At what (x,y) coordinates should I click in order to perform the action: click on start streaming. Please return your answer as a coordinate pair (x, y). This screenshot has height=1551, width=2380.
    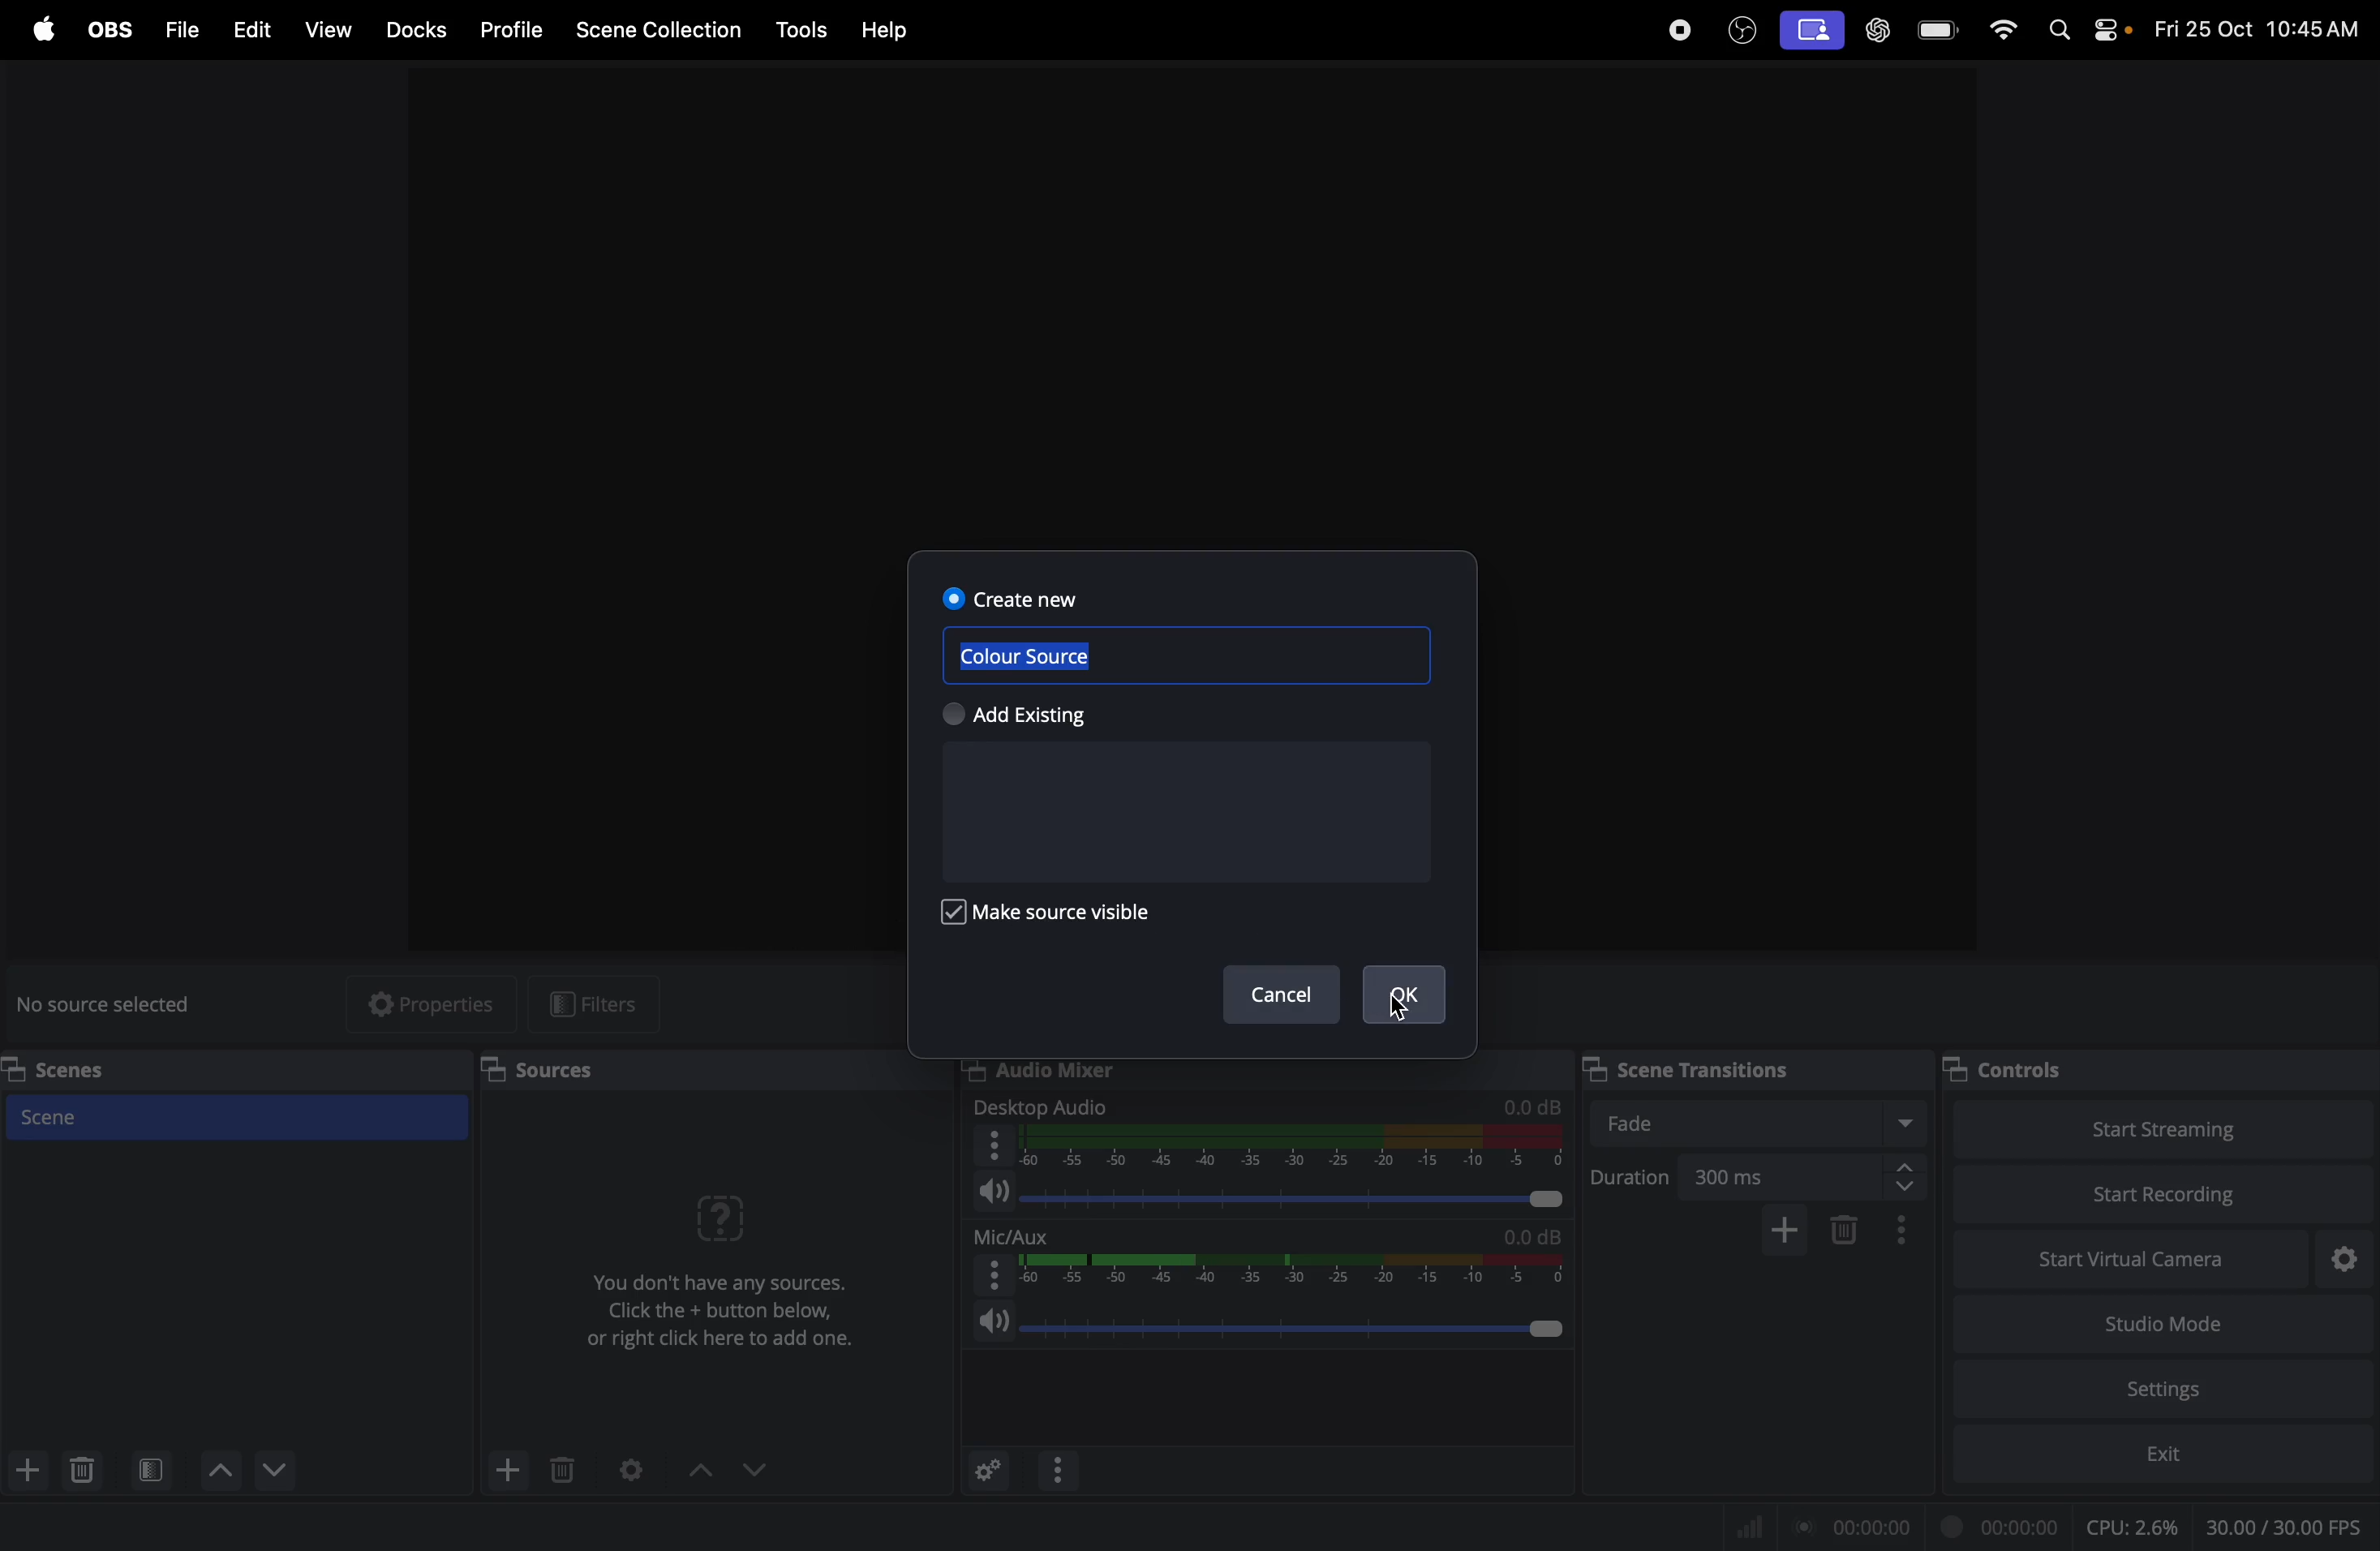
    Looking at the image, I should click on (2153, 1132).